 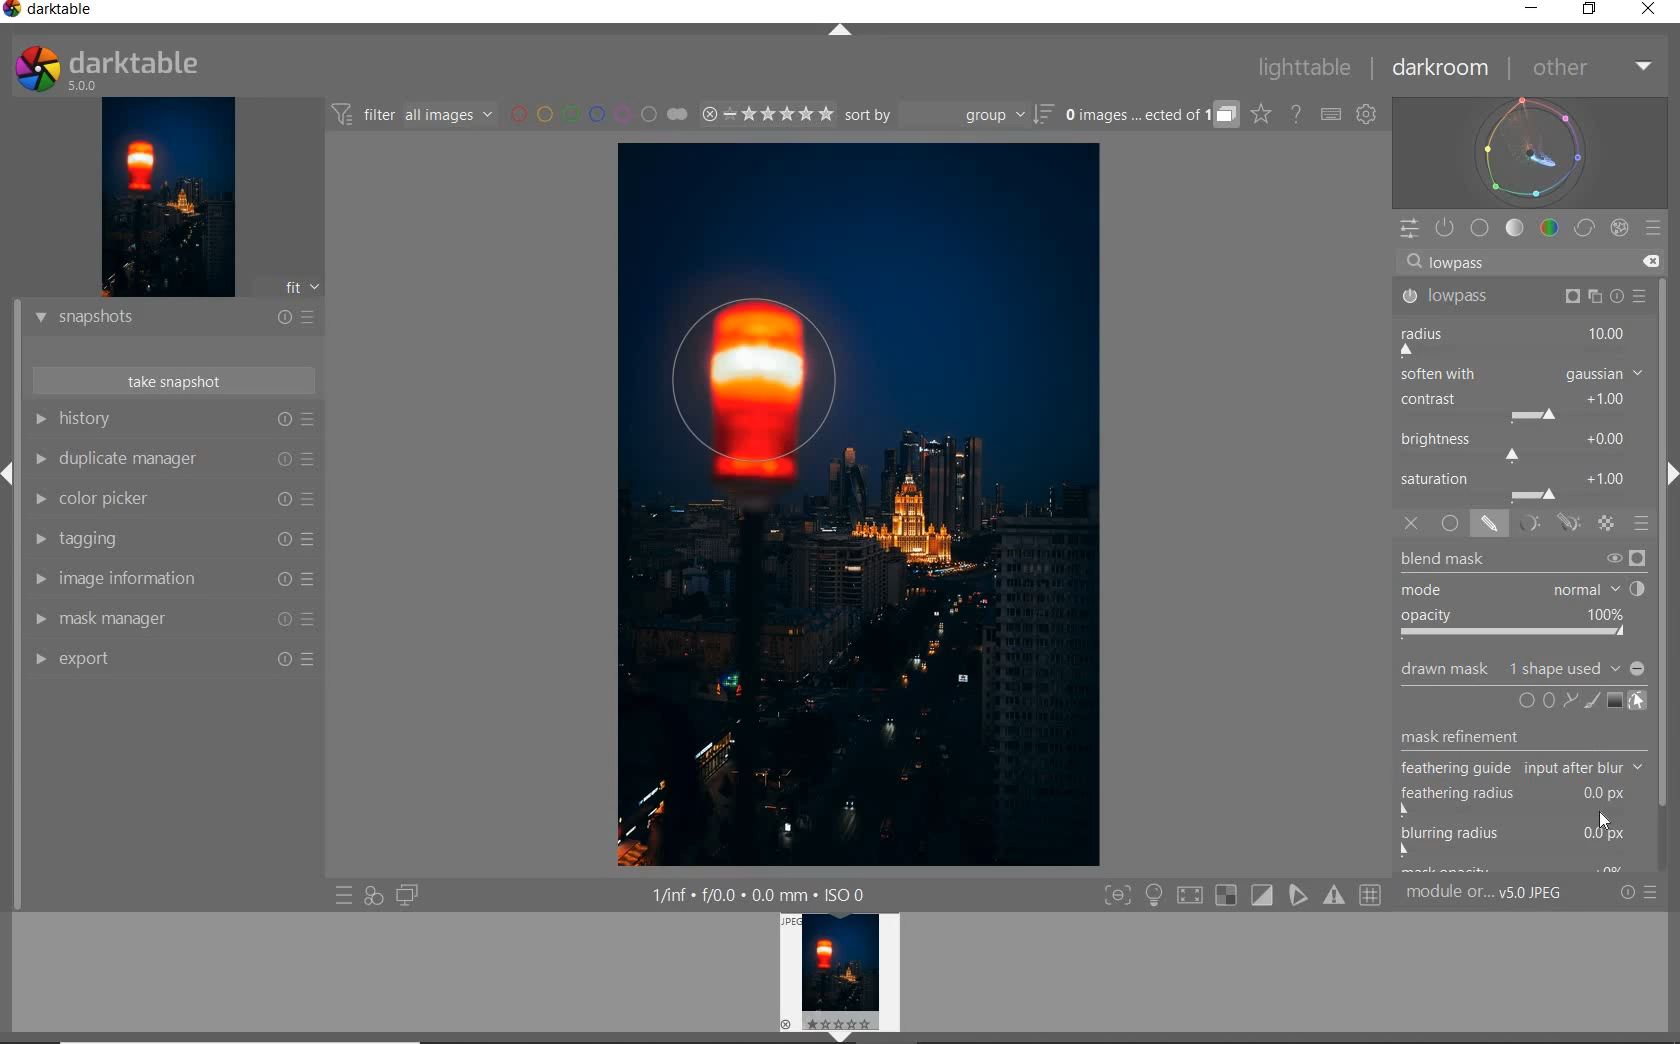 I want to click on BASE, so click(x=1482, y=228).